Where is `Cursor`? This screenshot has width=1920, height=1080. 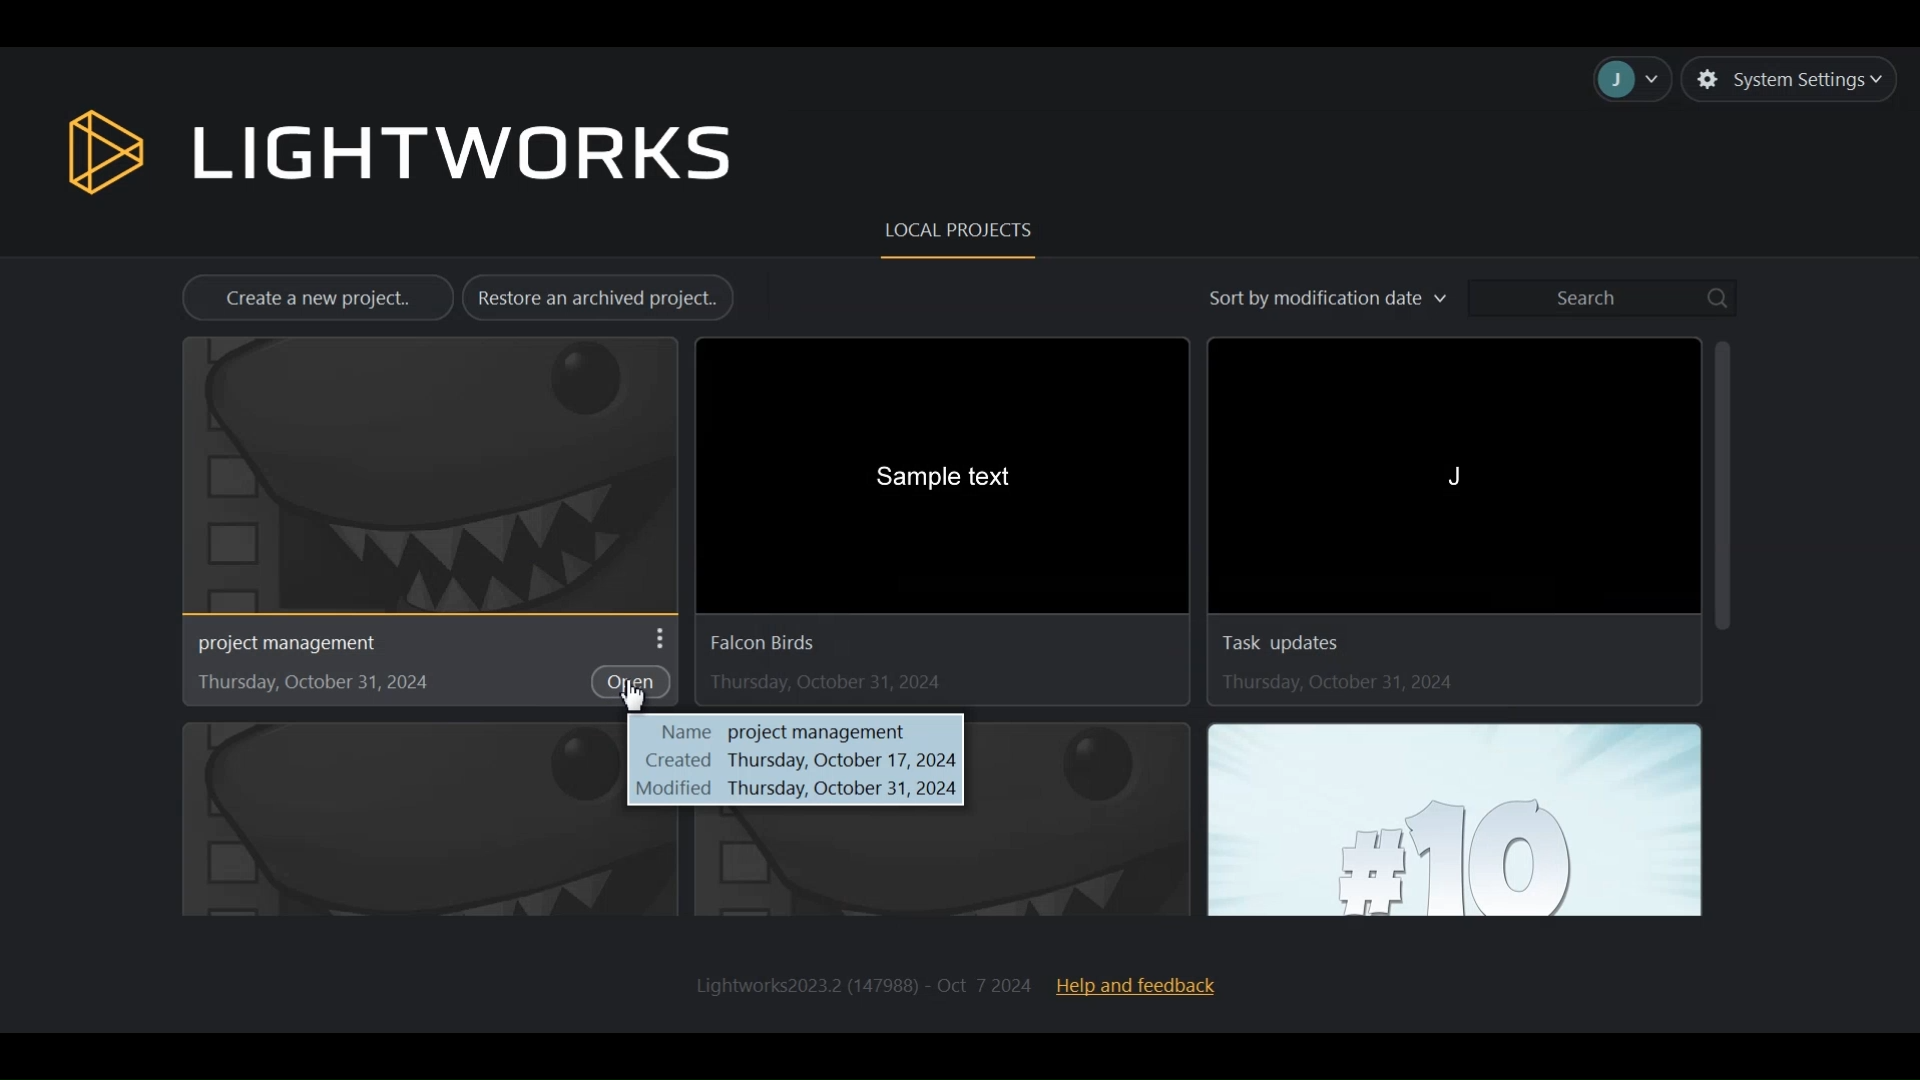
Cursor is located at coordinates (637, 696).